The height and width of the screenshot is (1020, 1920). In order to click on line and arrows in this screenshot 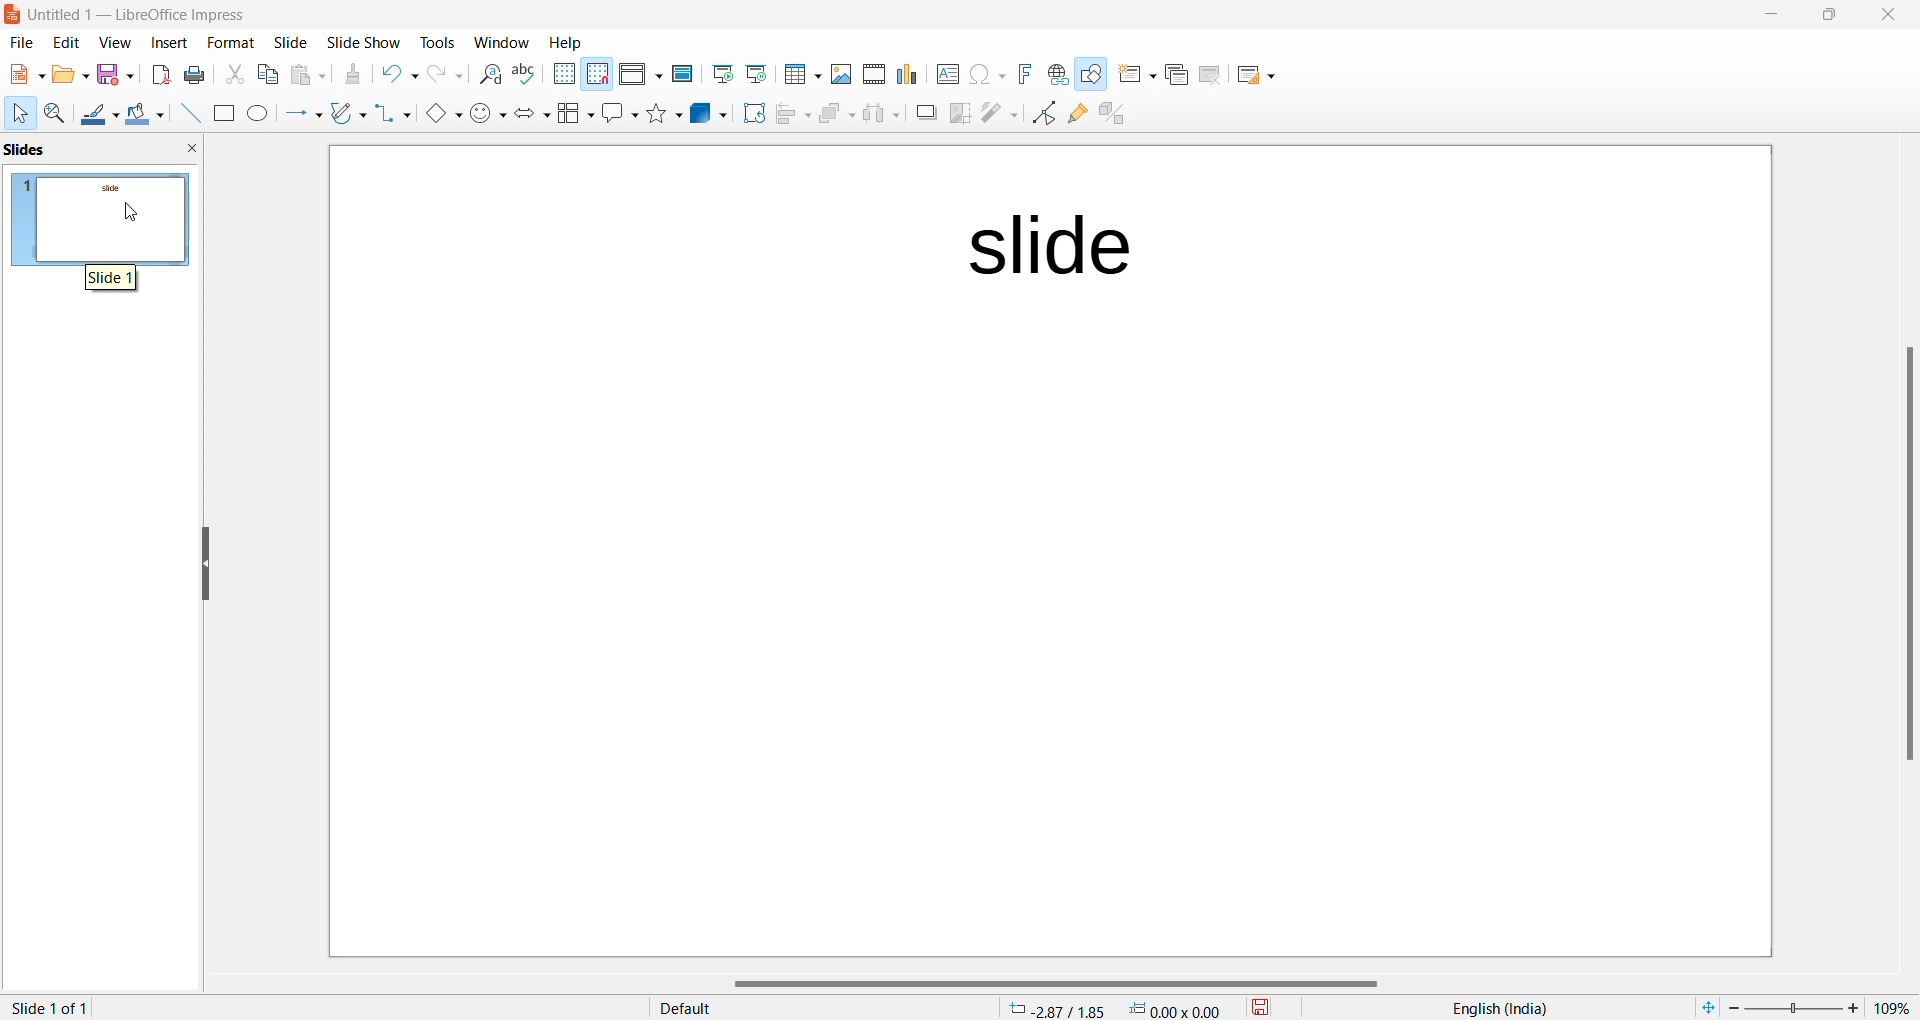, I will do `click(299, 114)`.